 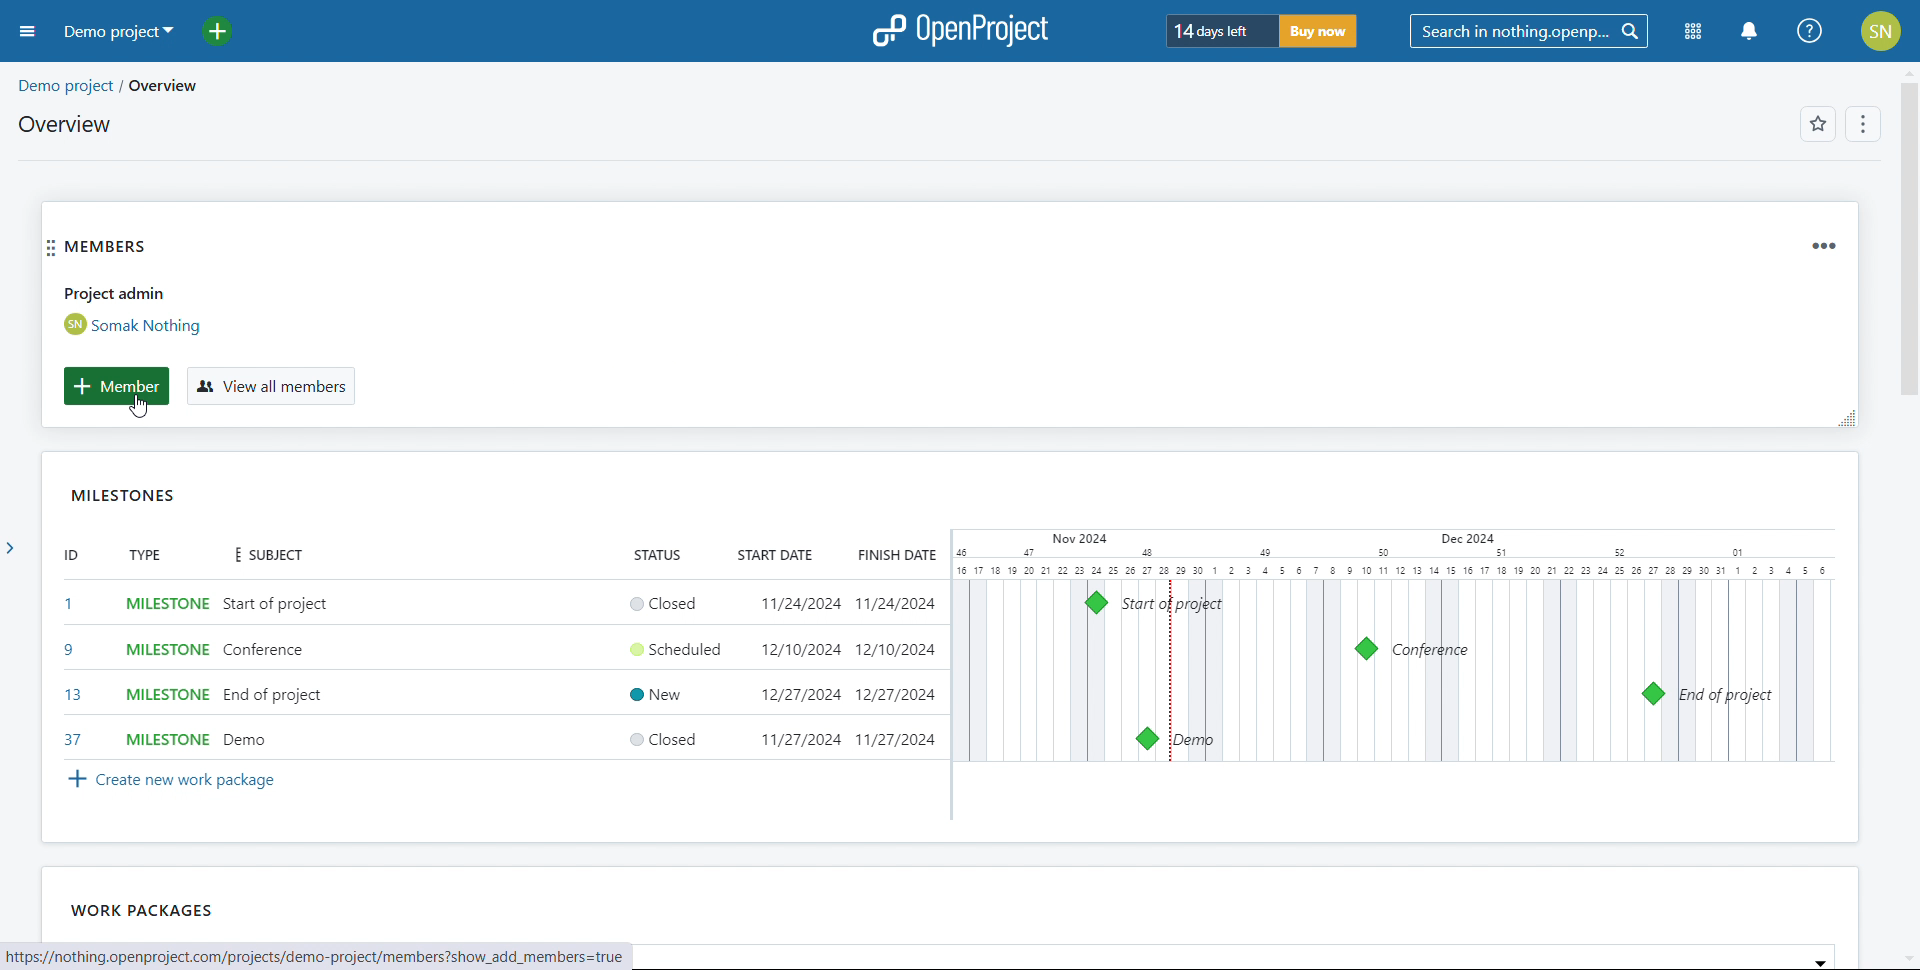 What do you see at coordinates (132, 908) in the screenshot?
I see `‘WORK PACKAGES` at bounding box center [132, 908].